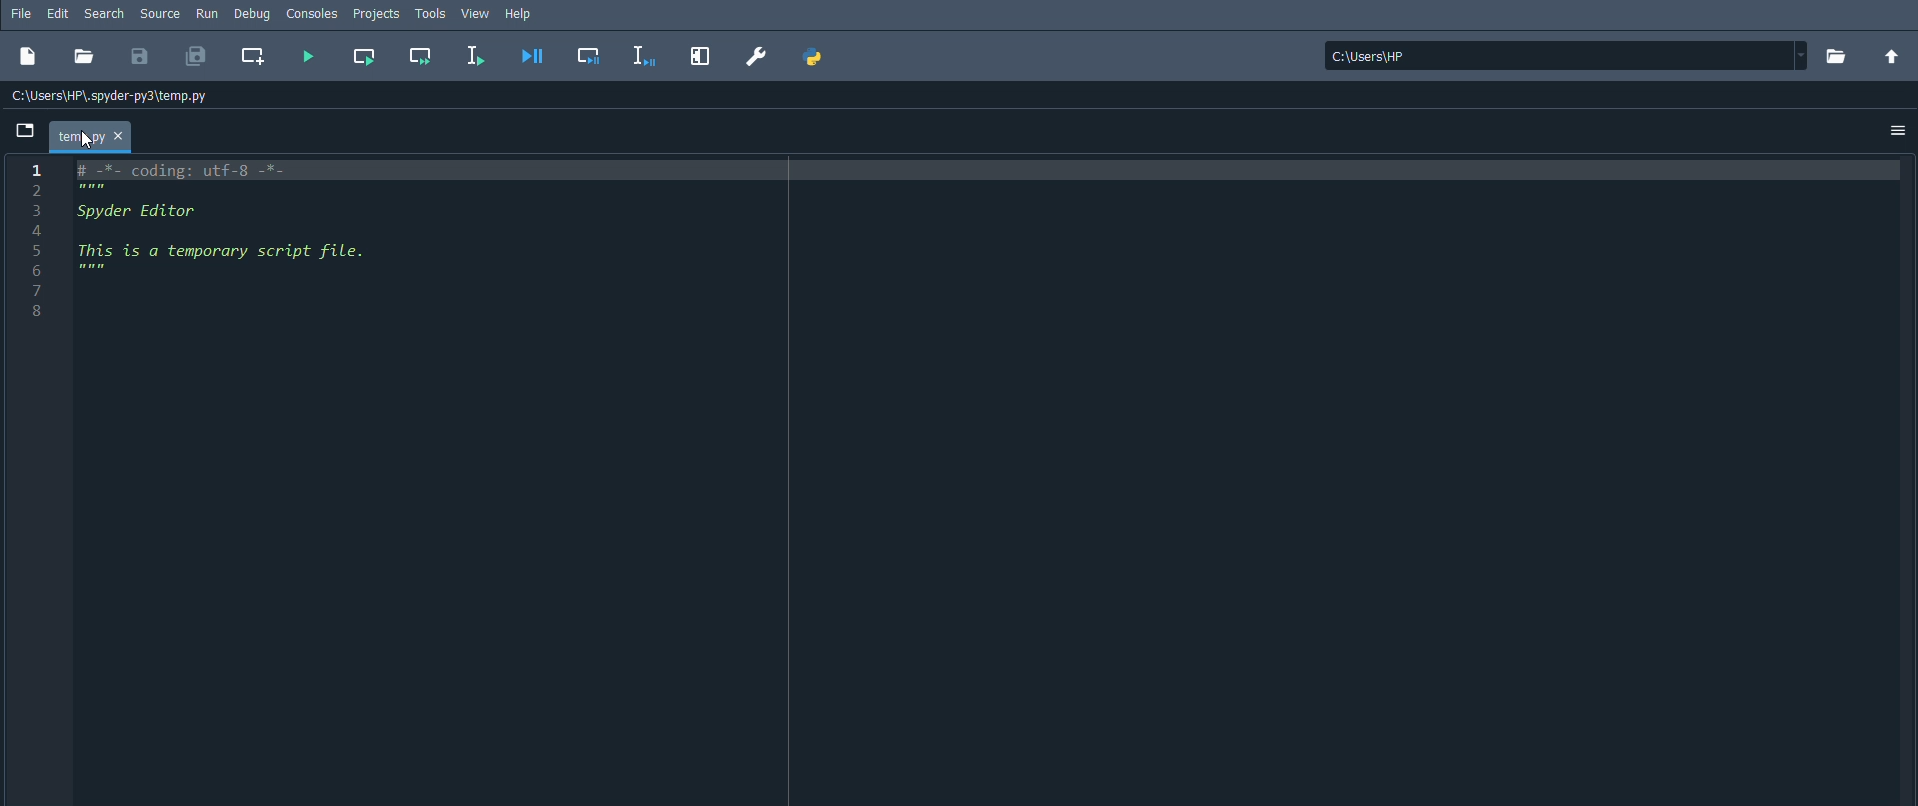 Image resolution: width=1918 pixels, height=806 pixels. I want to click on Change to working directory, so click(1892, 56).